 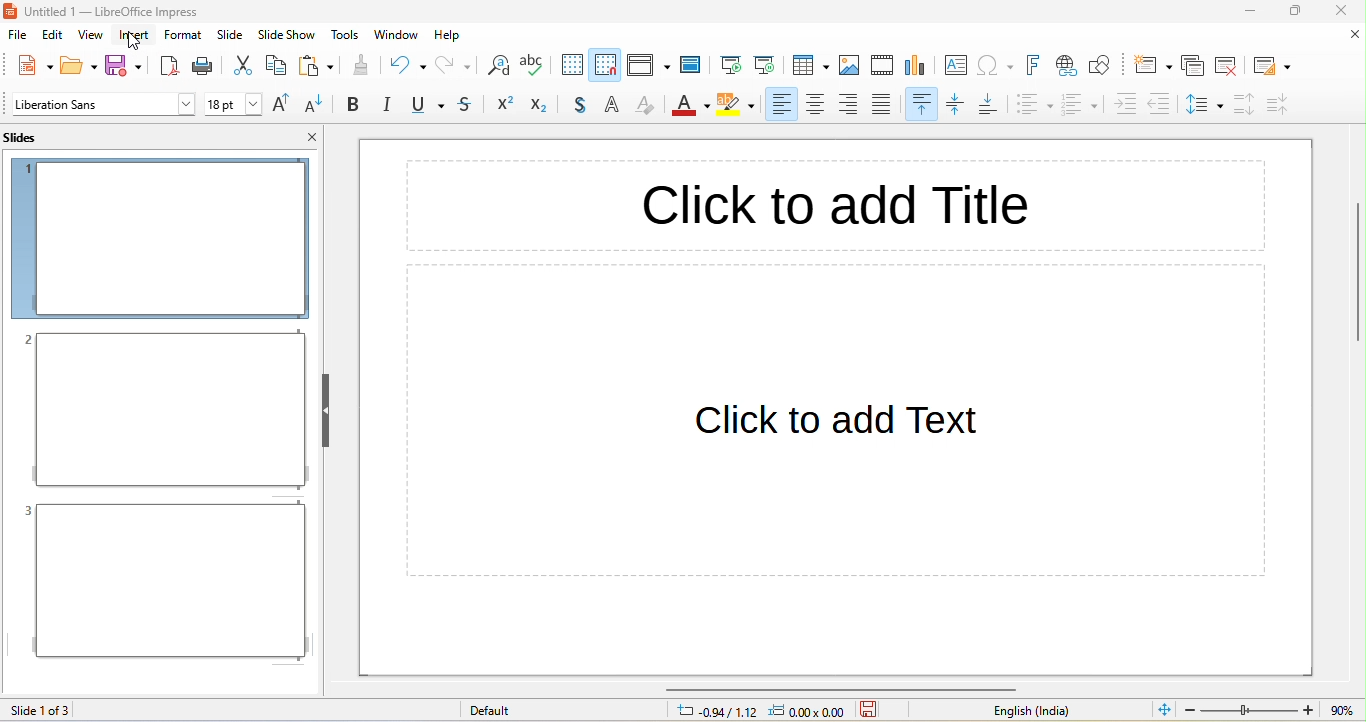 What do you see at coordinates (851, 66) in the screenshot?
I see `image` at bounding box center [851, 66].